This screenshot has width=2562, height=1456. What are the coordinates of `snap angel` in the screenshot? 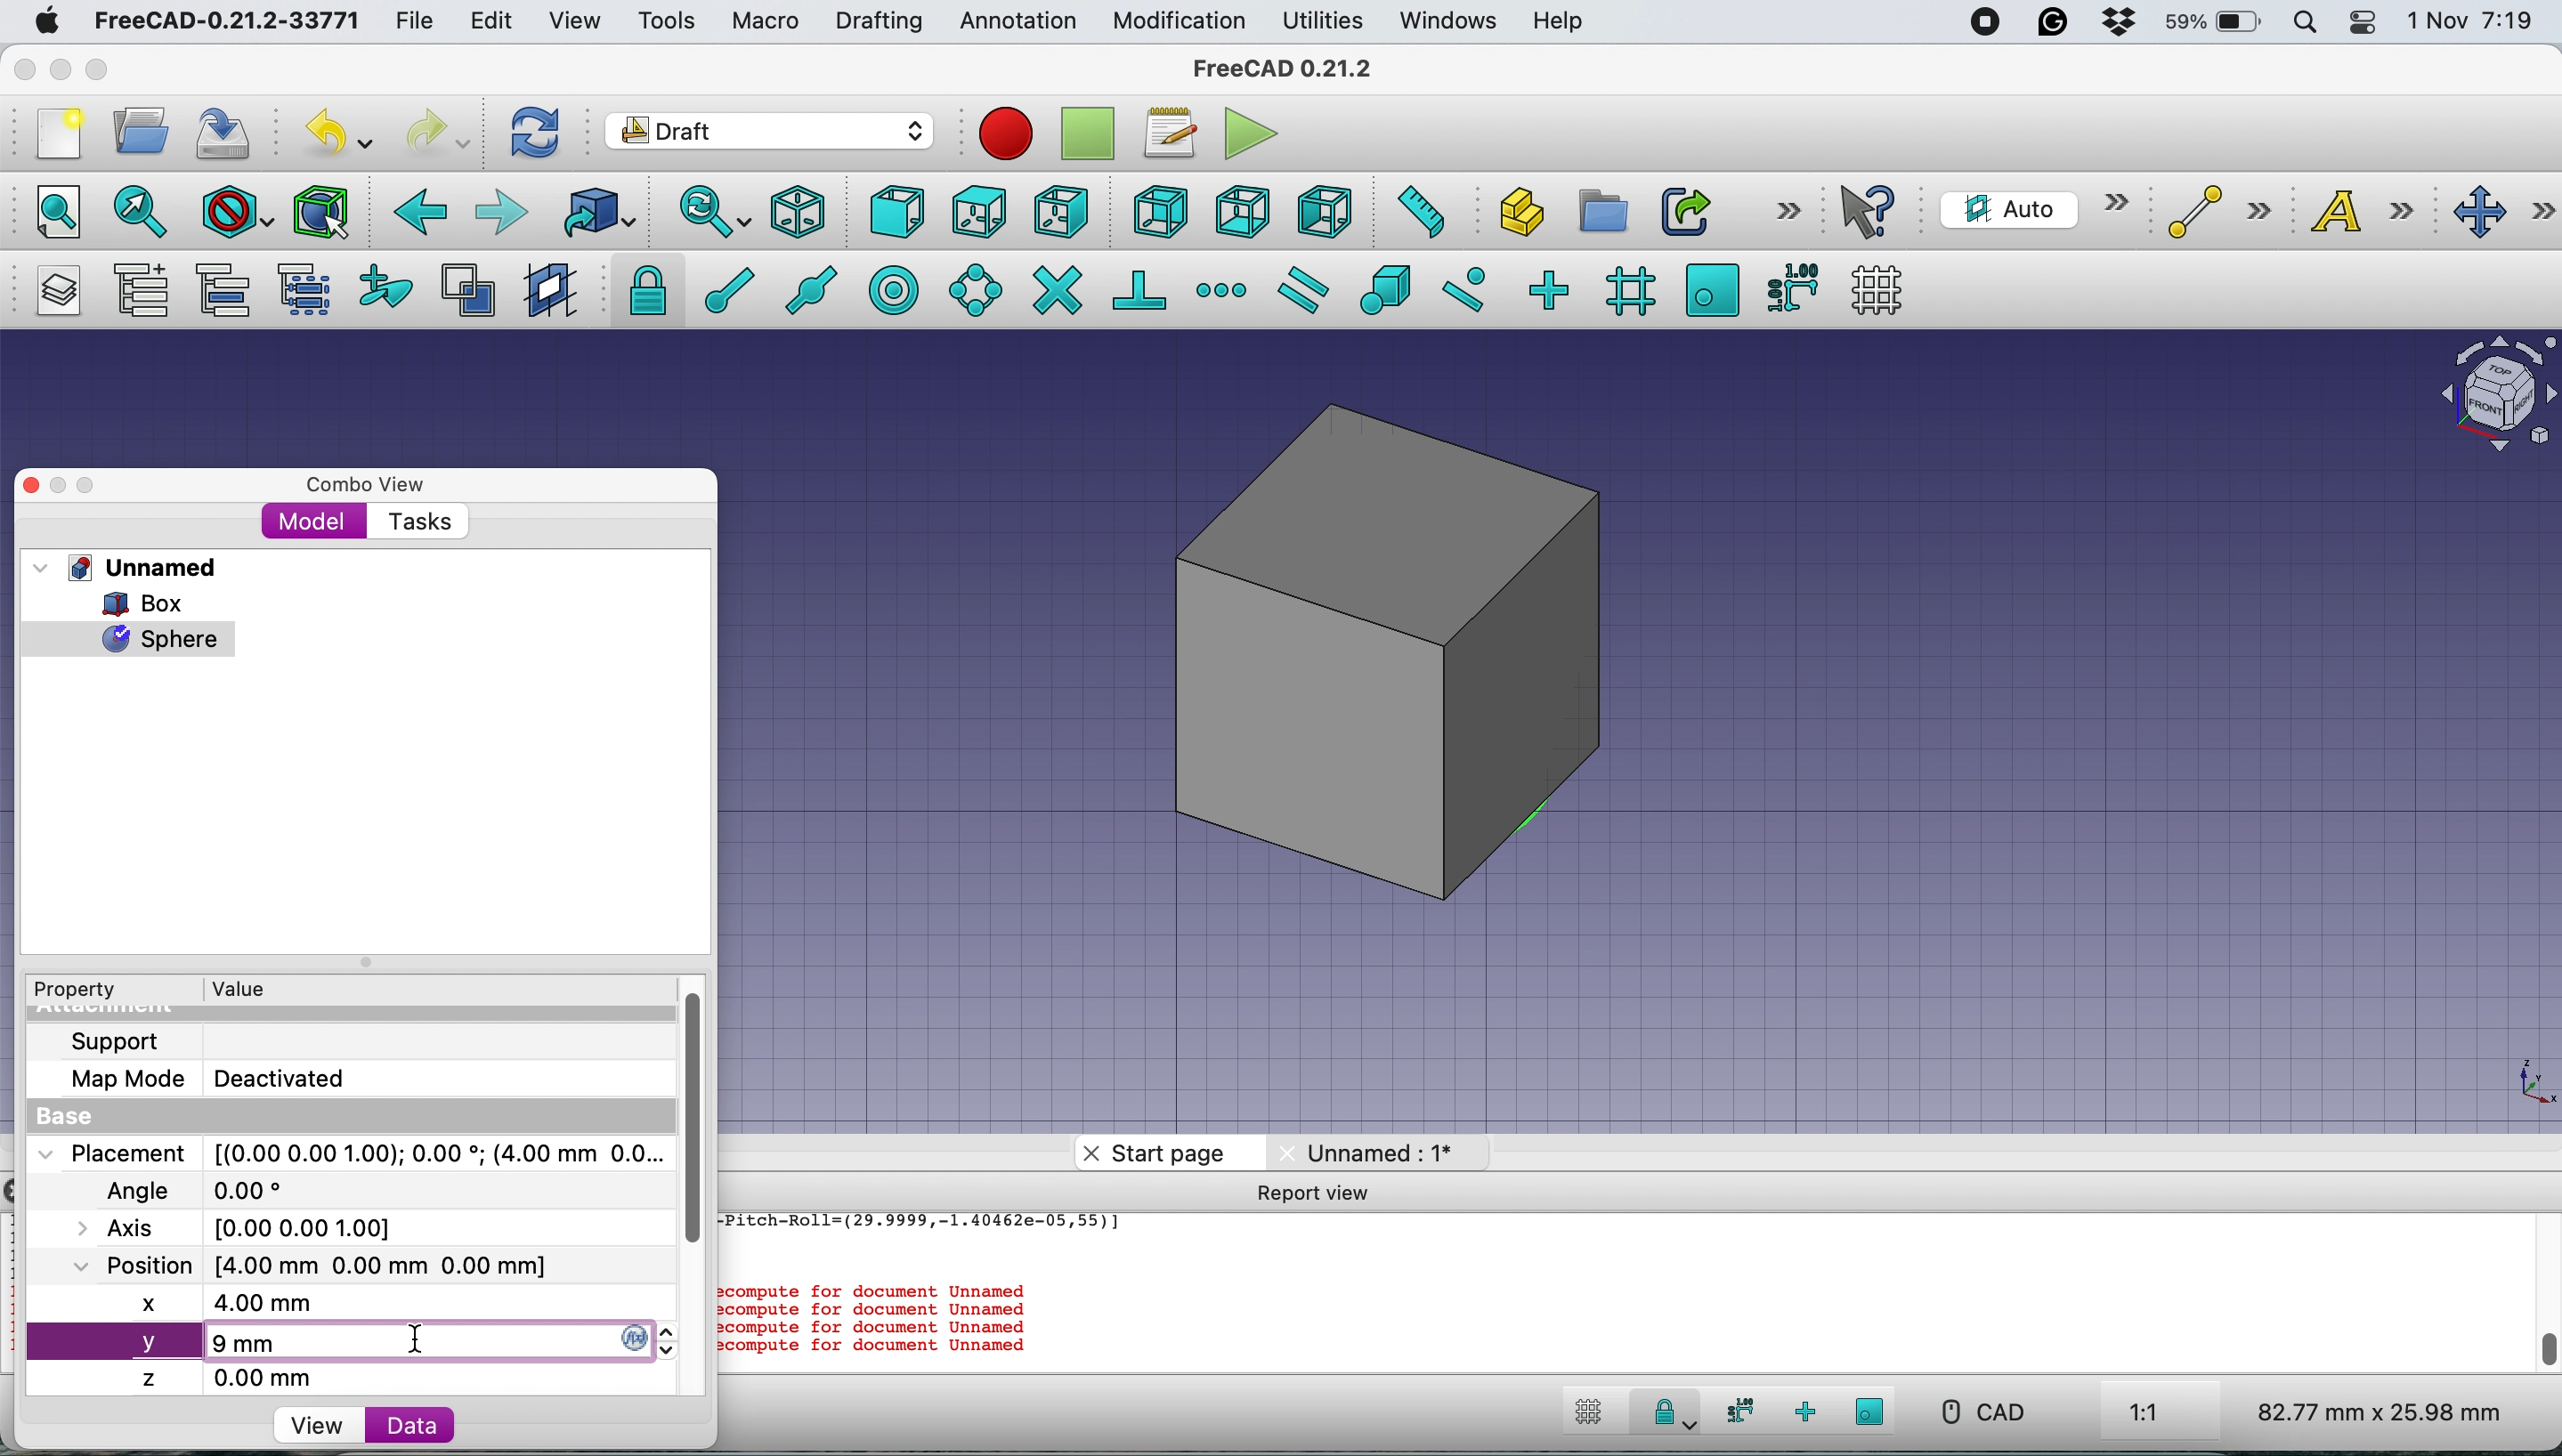 It's located at (969, 289).